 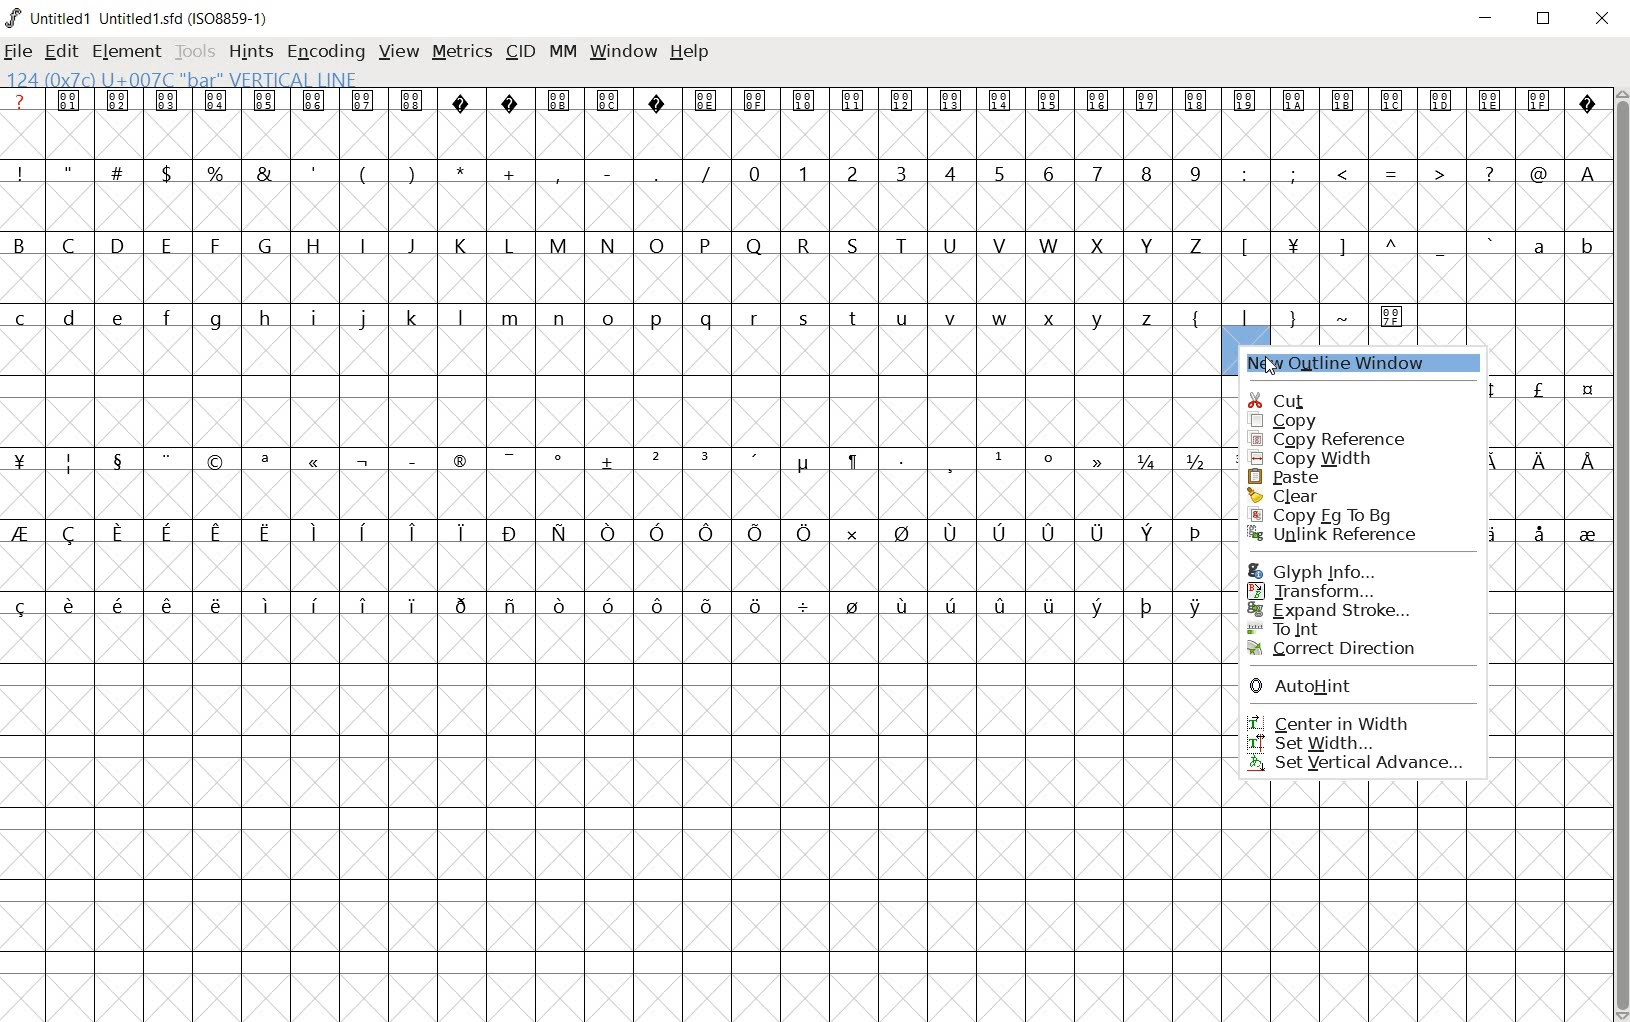 I want to click on help, so click(x=691, y=53).